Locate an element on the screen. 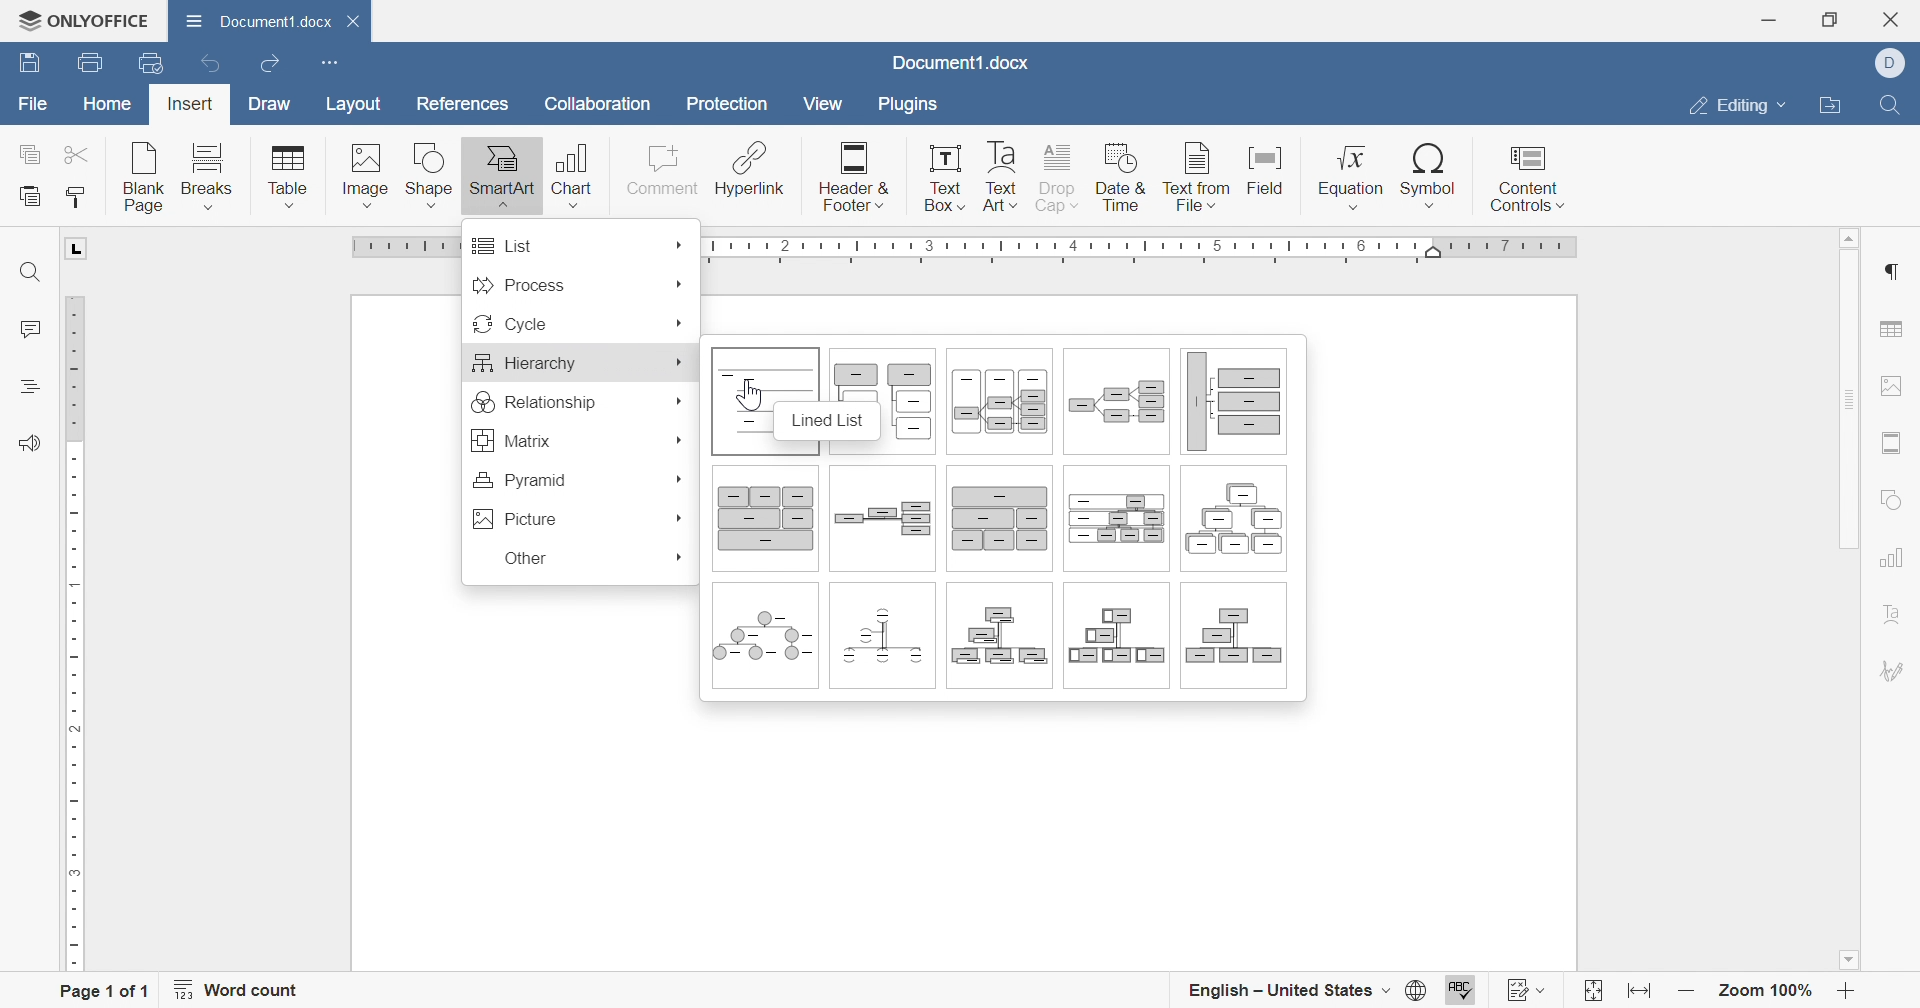  Signature settings is located at coordinates (1891, 674).